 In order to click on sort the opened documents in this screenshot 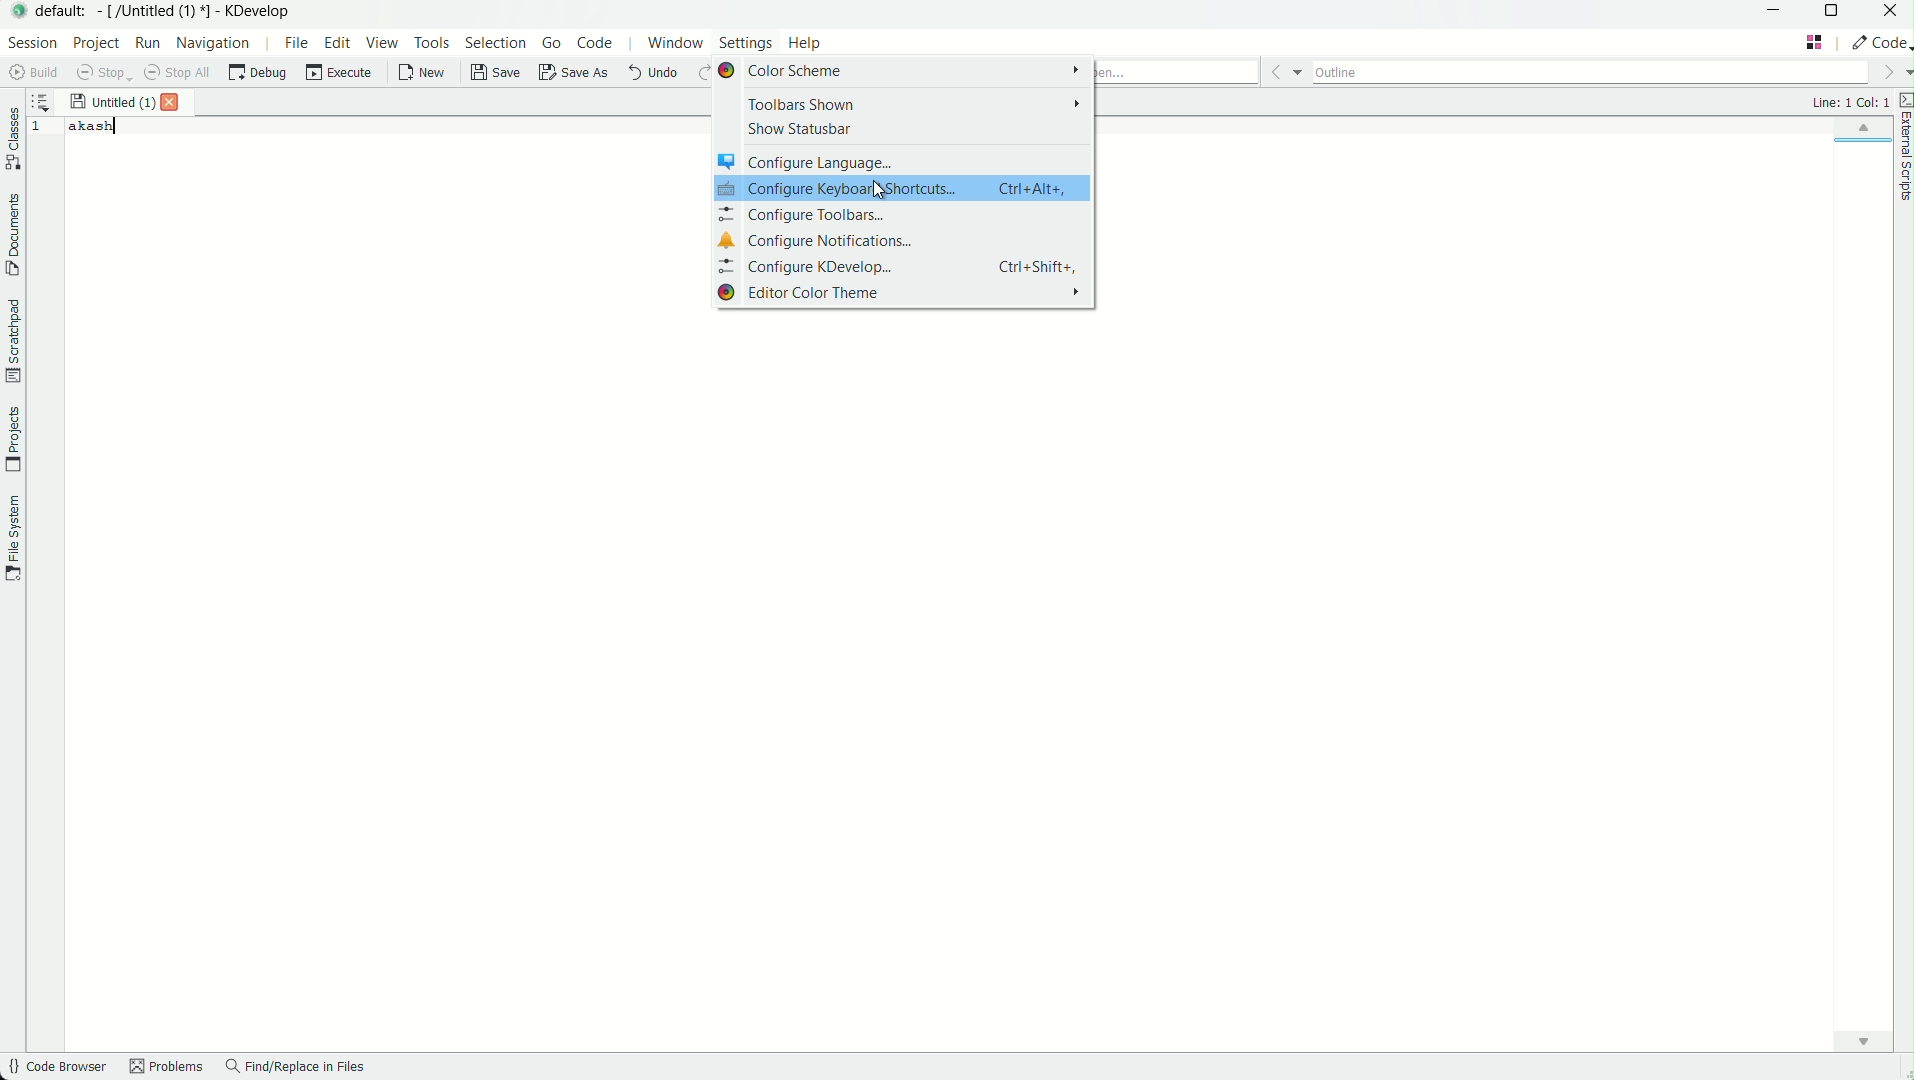, I will do `click(41, 98)`.